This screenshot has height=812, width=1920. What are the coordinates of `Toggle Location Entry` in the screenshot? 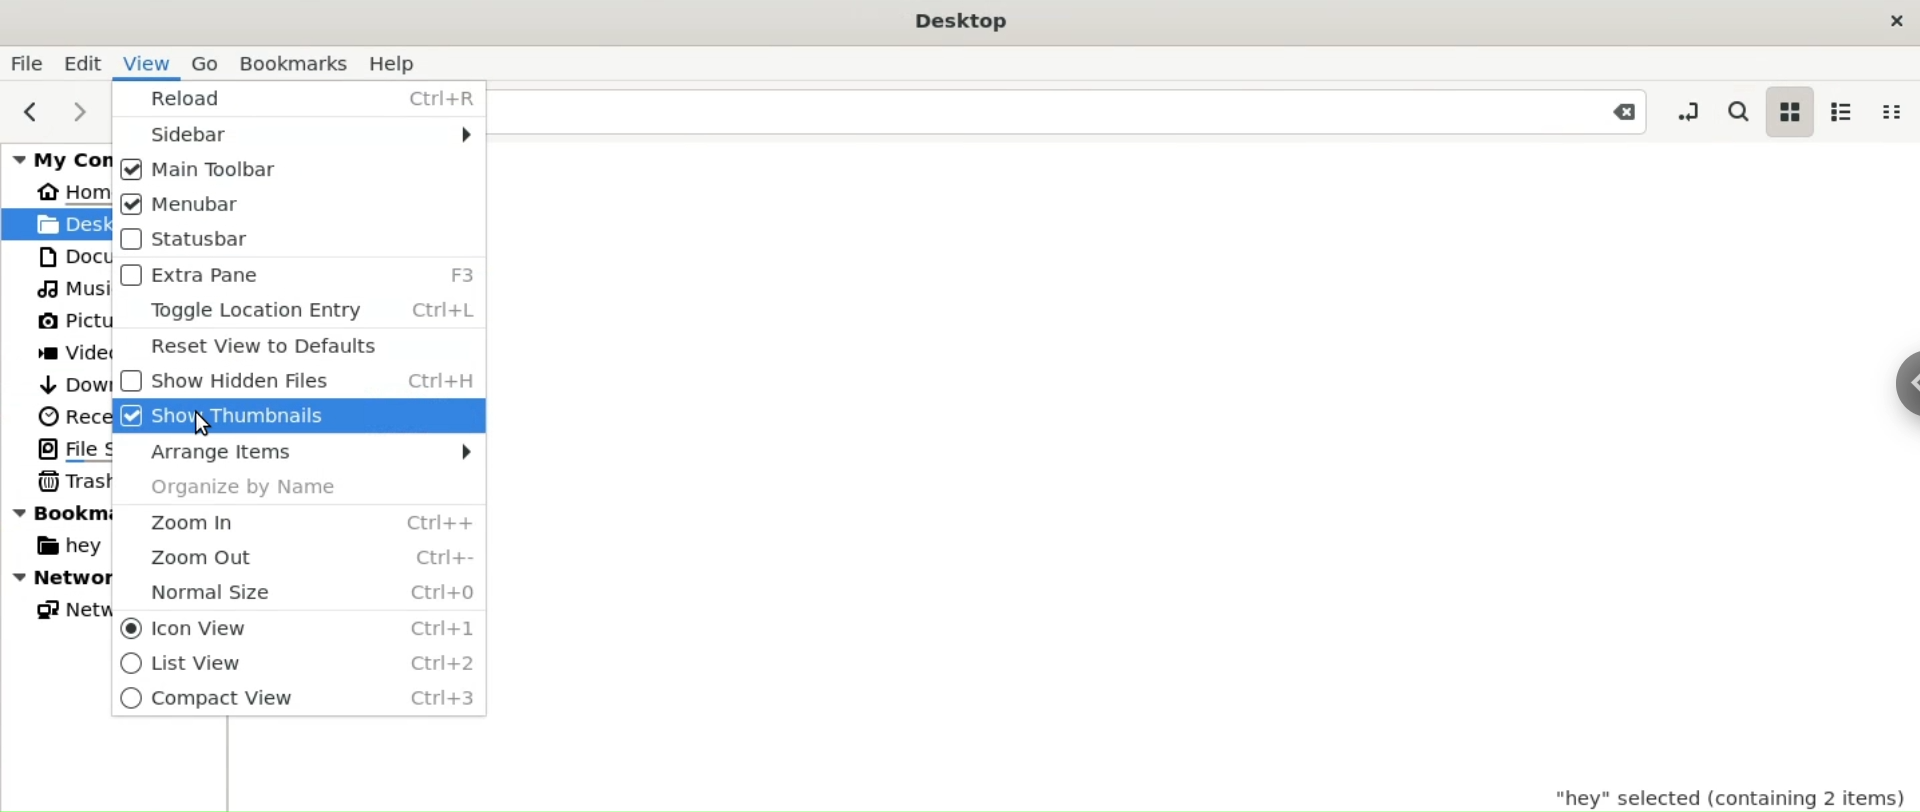 It's located at (290, 310).